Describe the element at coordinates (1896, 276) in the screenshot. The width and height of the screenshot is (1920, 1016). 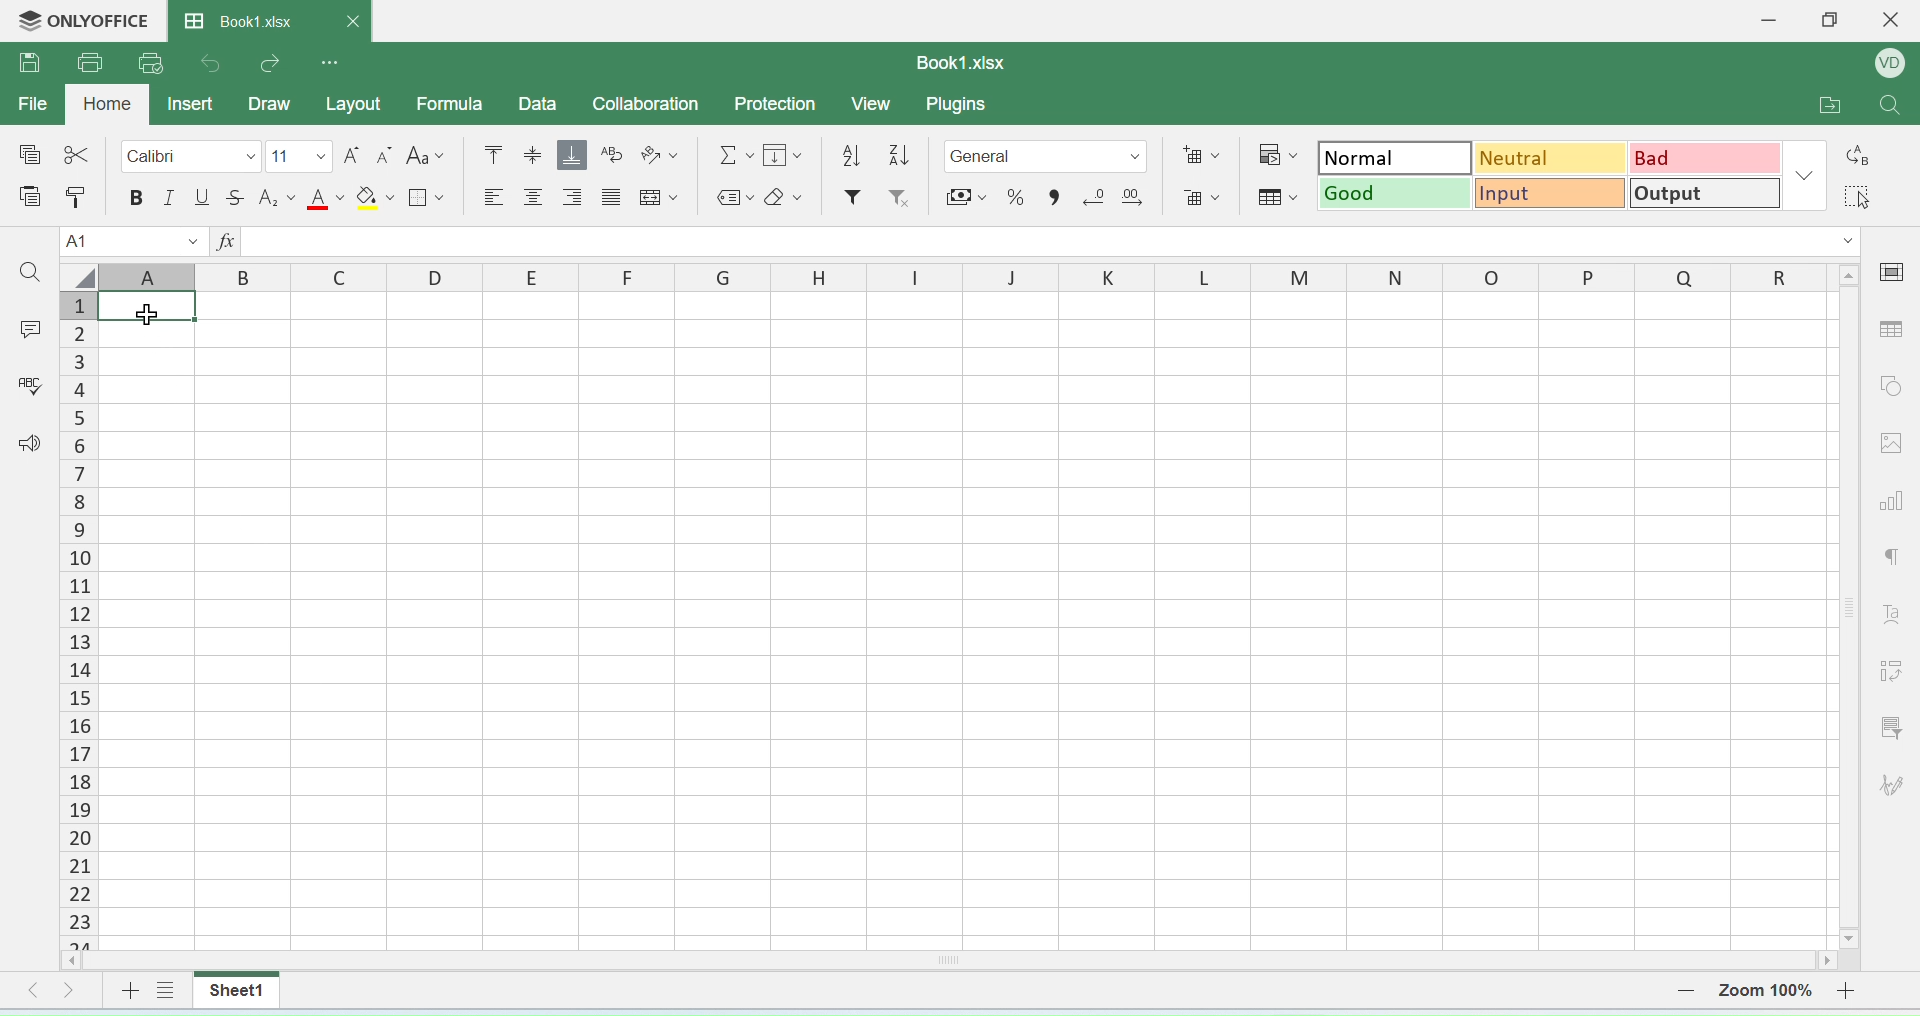
I see `cell settings` at that location.